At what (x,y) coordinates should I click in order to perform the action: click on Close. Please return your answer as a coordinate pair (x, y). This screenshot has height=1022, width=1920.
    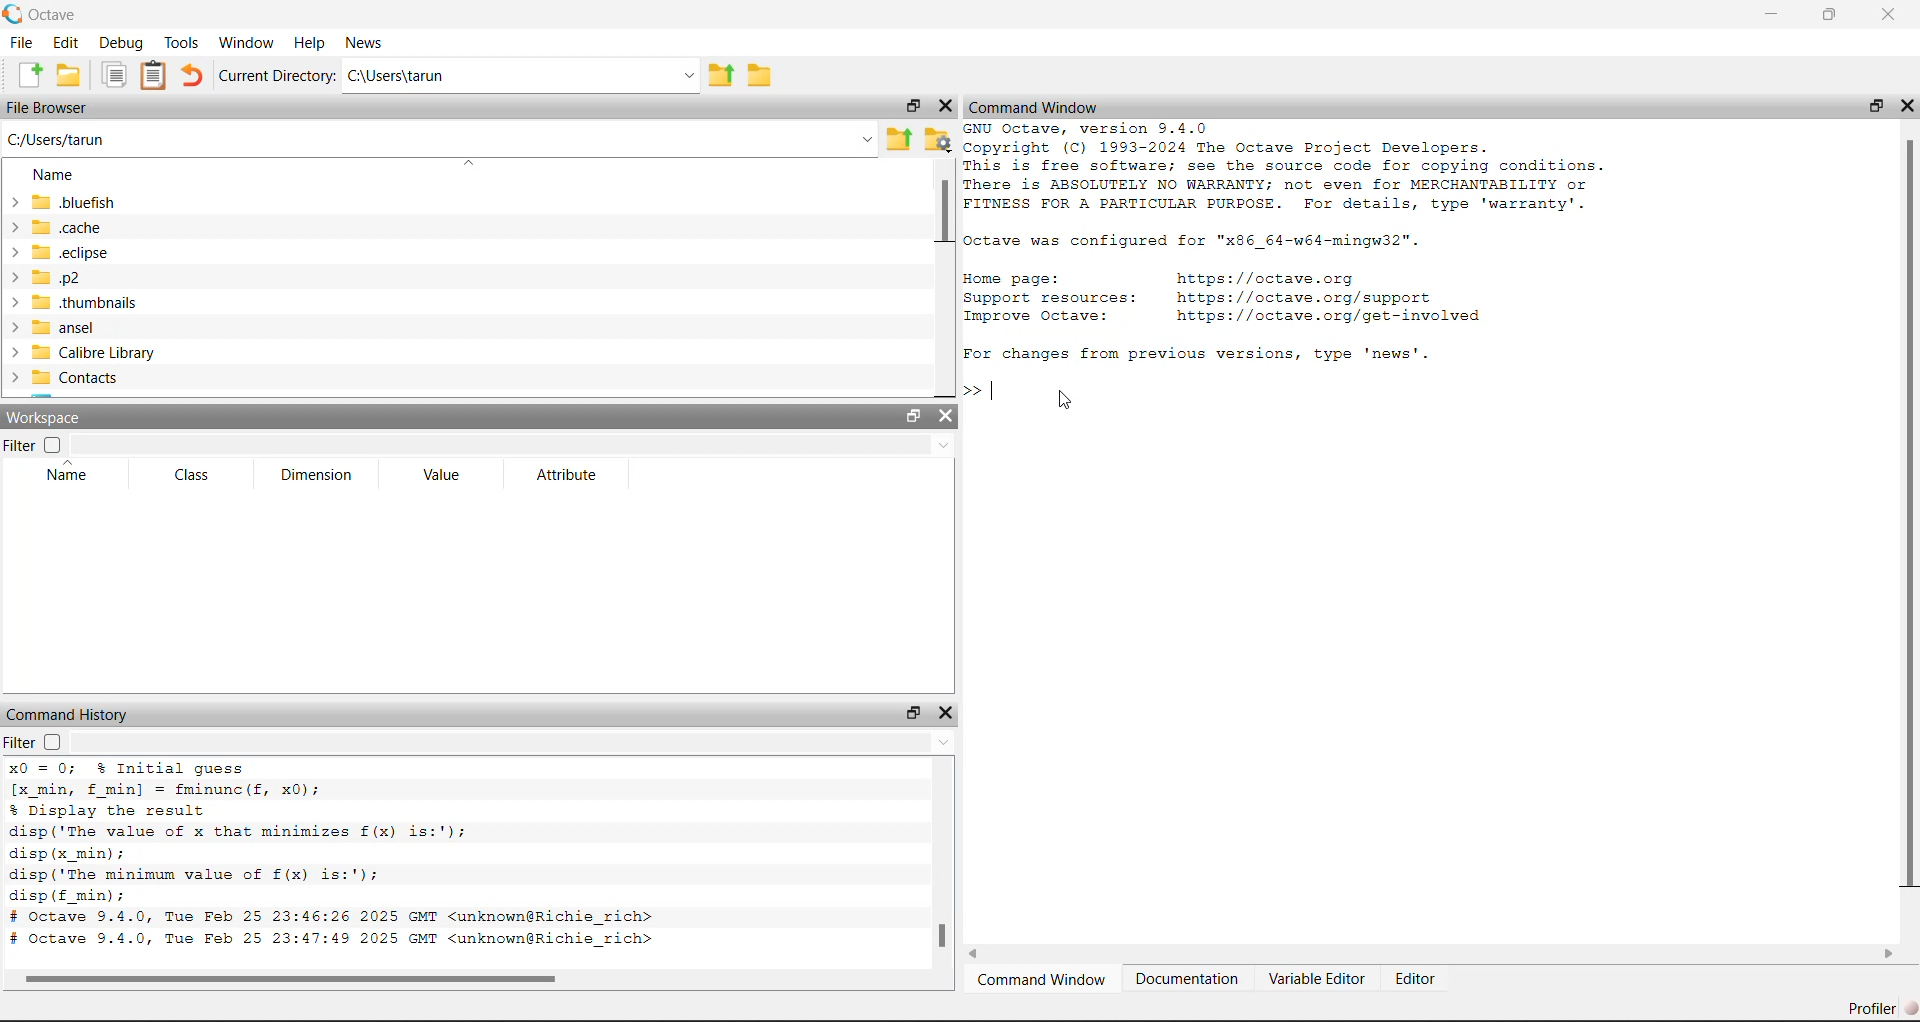
    Looking at the image, I should click on (948, 104).